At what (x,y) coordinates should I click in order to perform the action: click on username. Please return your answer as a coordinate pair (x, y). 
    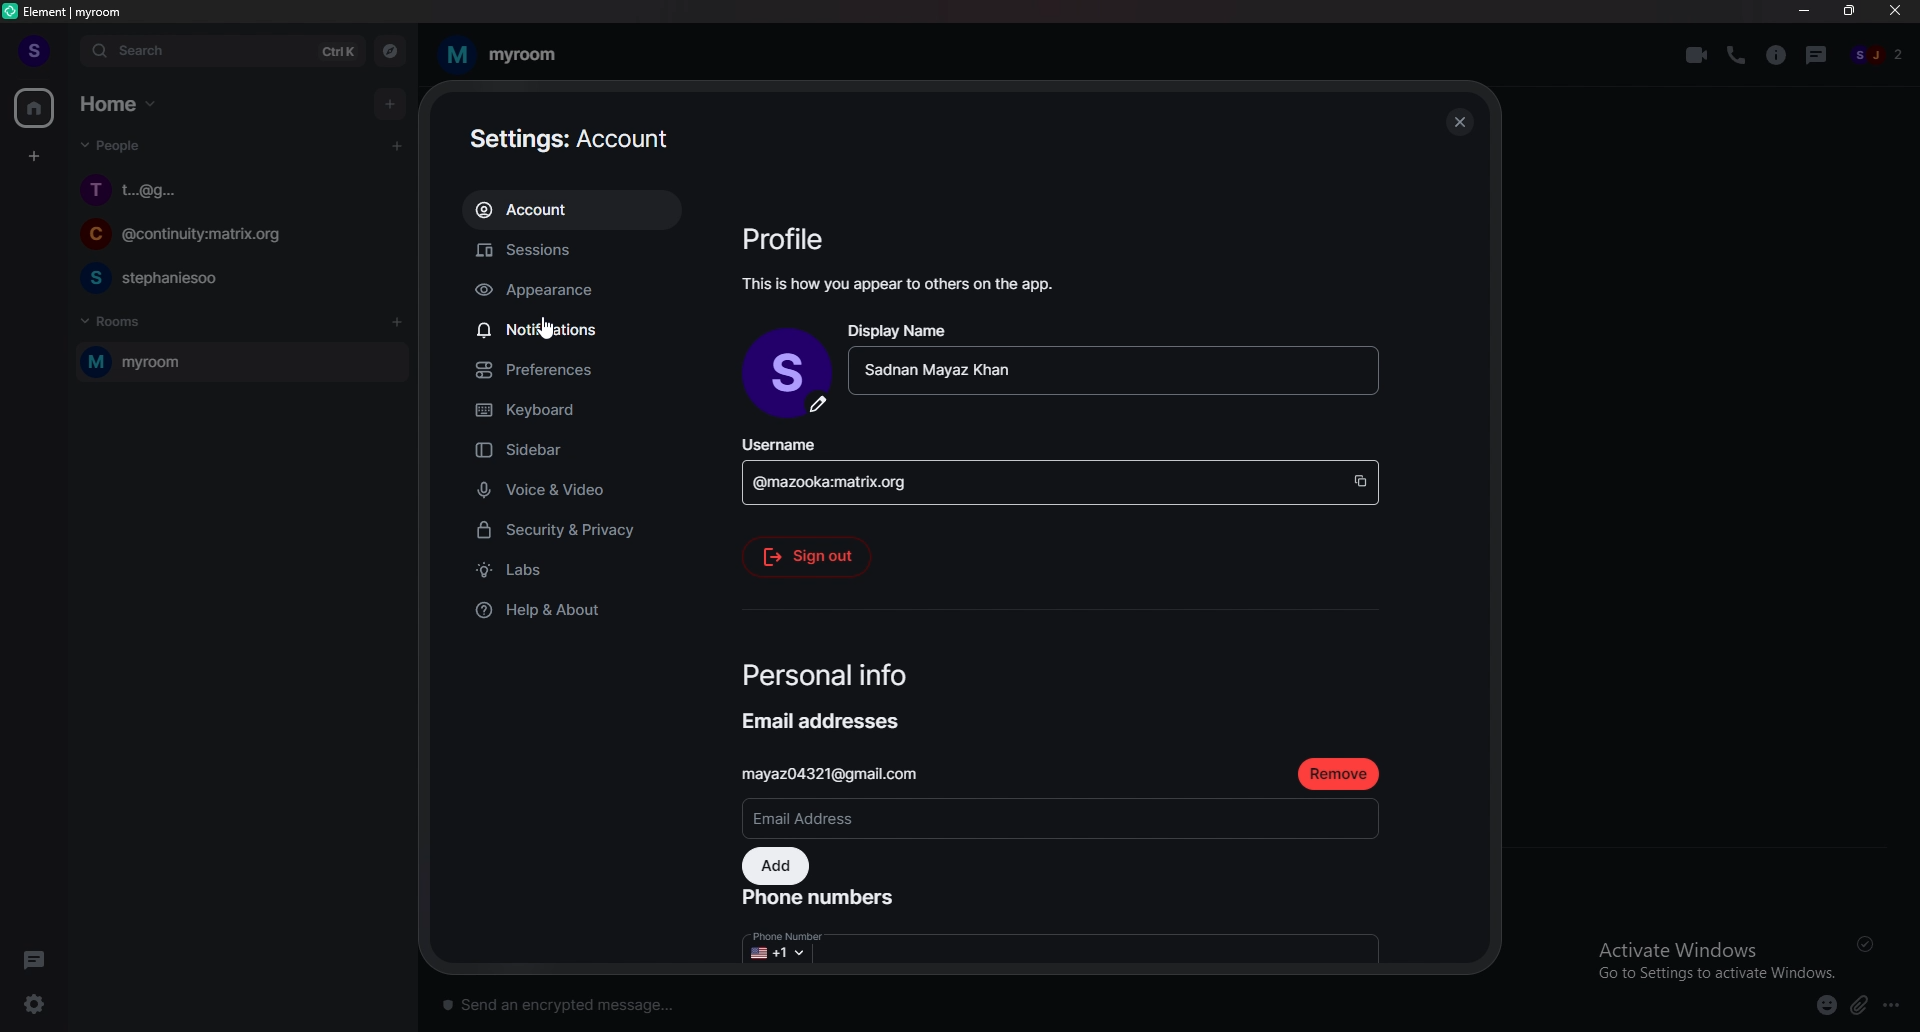
    Looking at the image, I should click on (1061, 470).